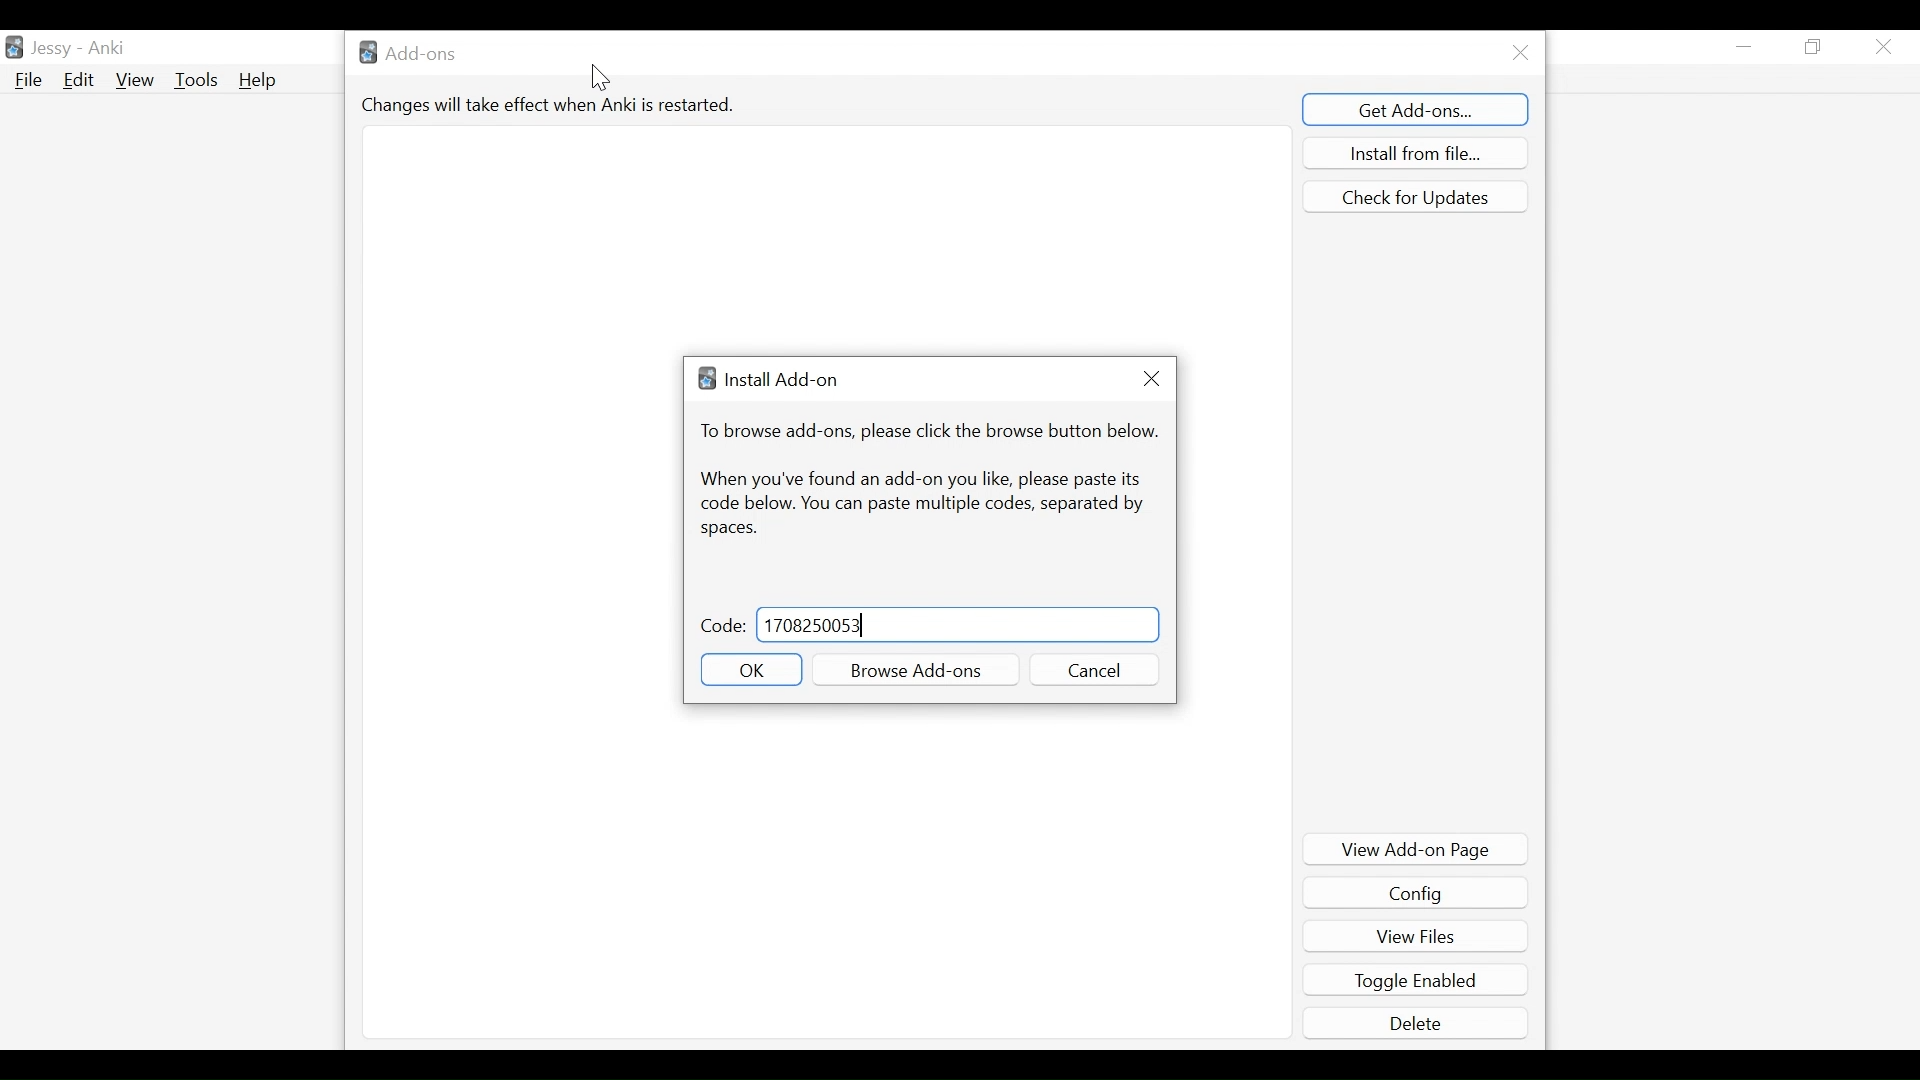  Describe the element at coordinates (1415, 152) in the screenshot. I see `Install from file` at that location.